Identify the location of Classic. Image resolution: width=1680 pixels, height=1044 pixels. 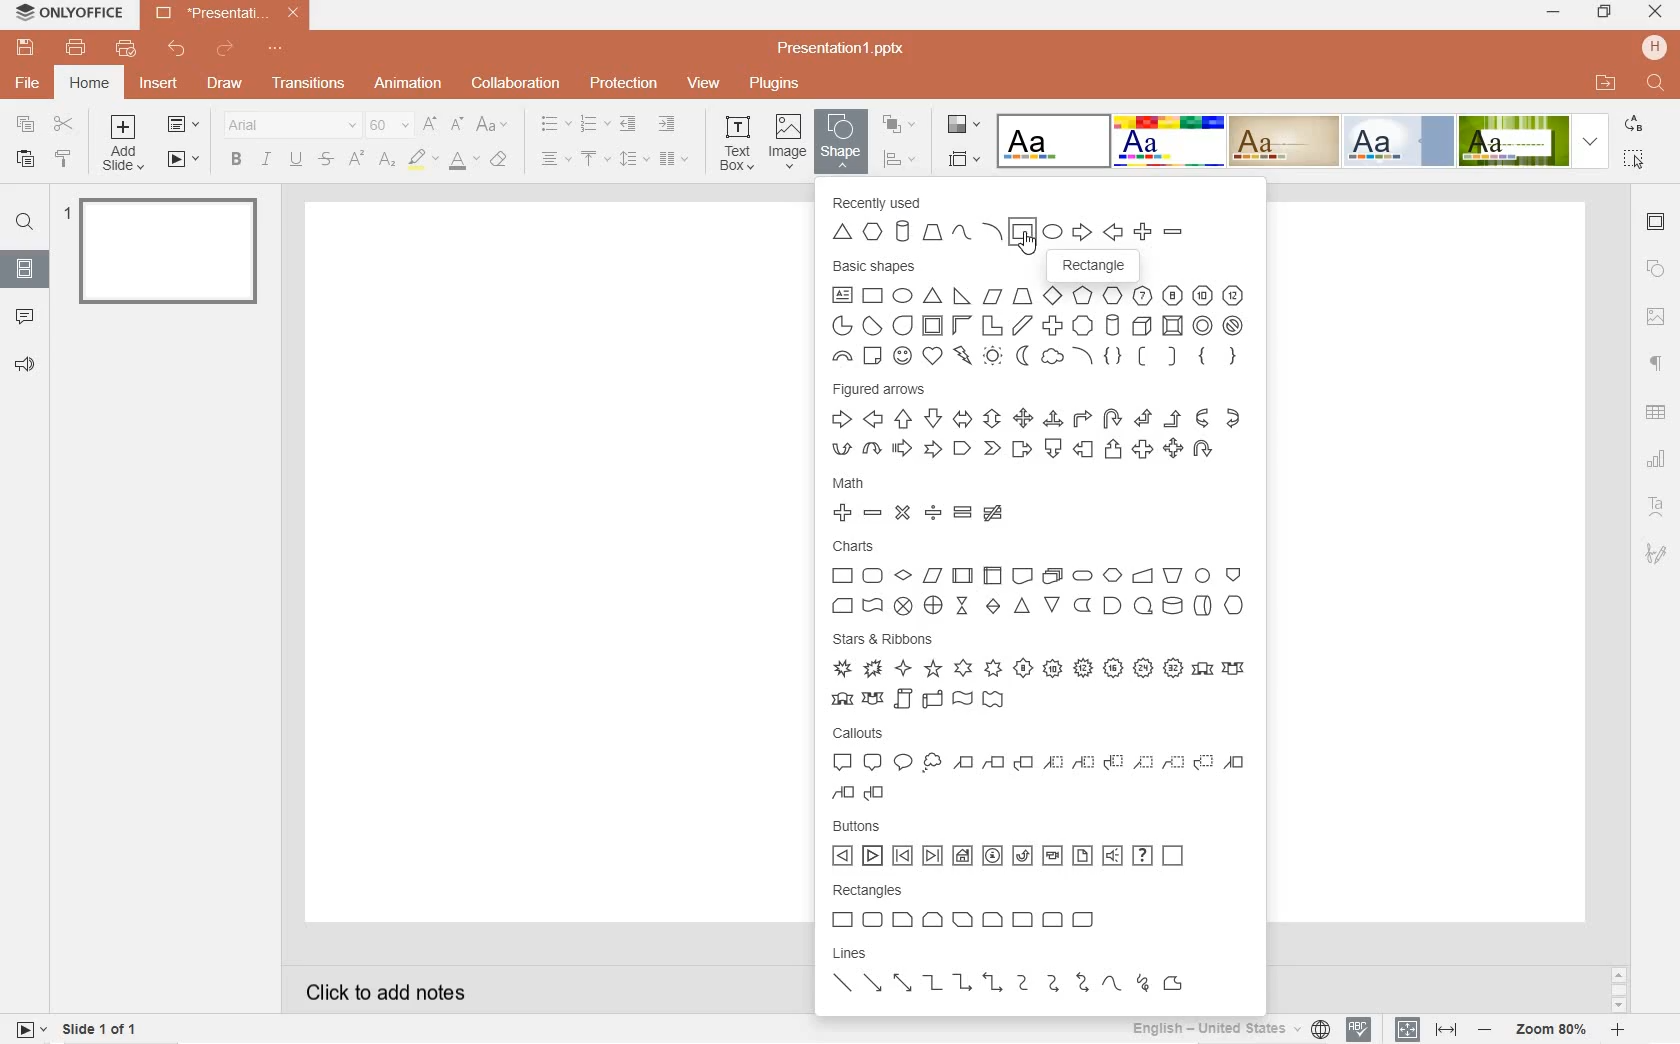
(1283, 141).